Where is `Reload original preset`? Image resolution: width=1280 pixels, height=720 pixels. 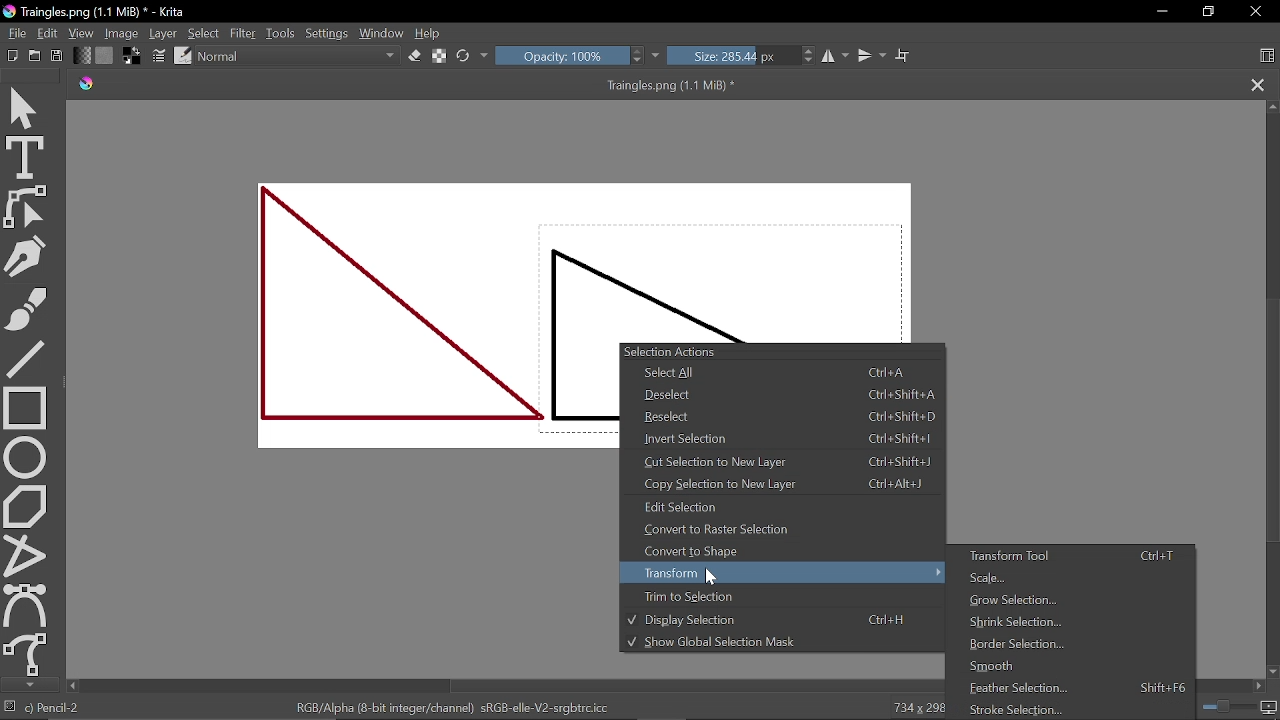
Reload original preset is located at coordinates (473, 56).